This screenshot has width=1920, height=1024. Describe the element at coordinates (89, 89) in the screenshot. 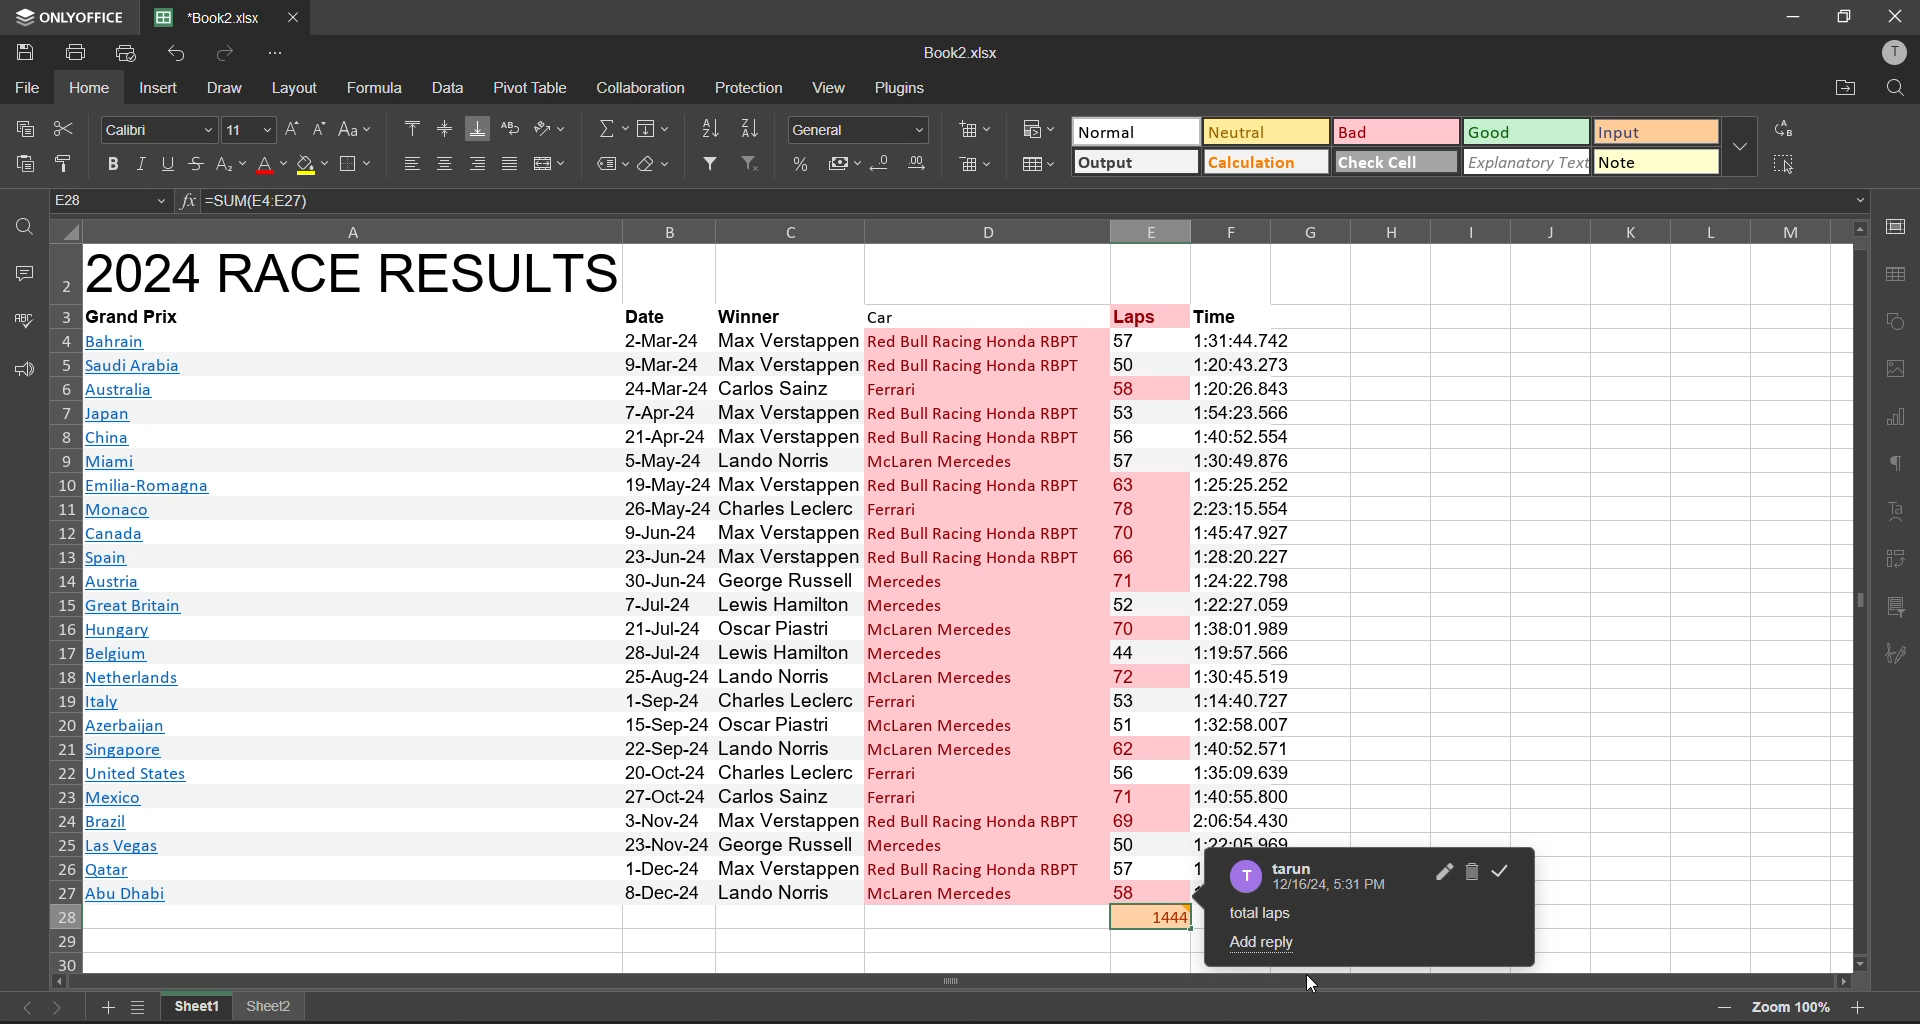

I see `home` at that location.